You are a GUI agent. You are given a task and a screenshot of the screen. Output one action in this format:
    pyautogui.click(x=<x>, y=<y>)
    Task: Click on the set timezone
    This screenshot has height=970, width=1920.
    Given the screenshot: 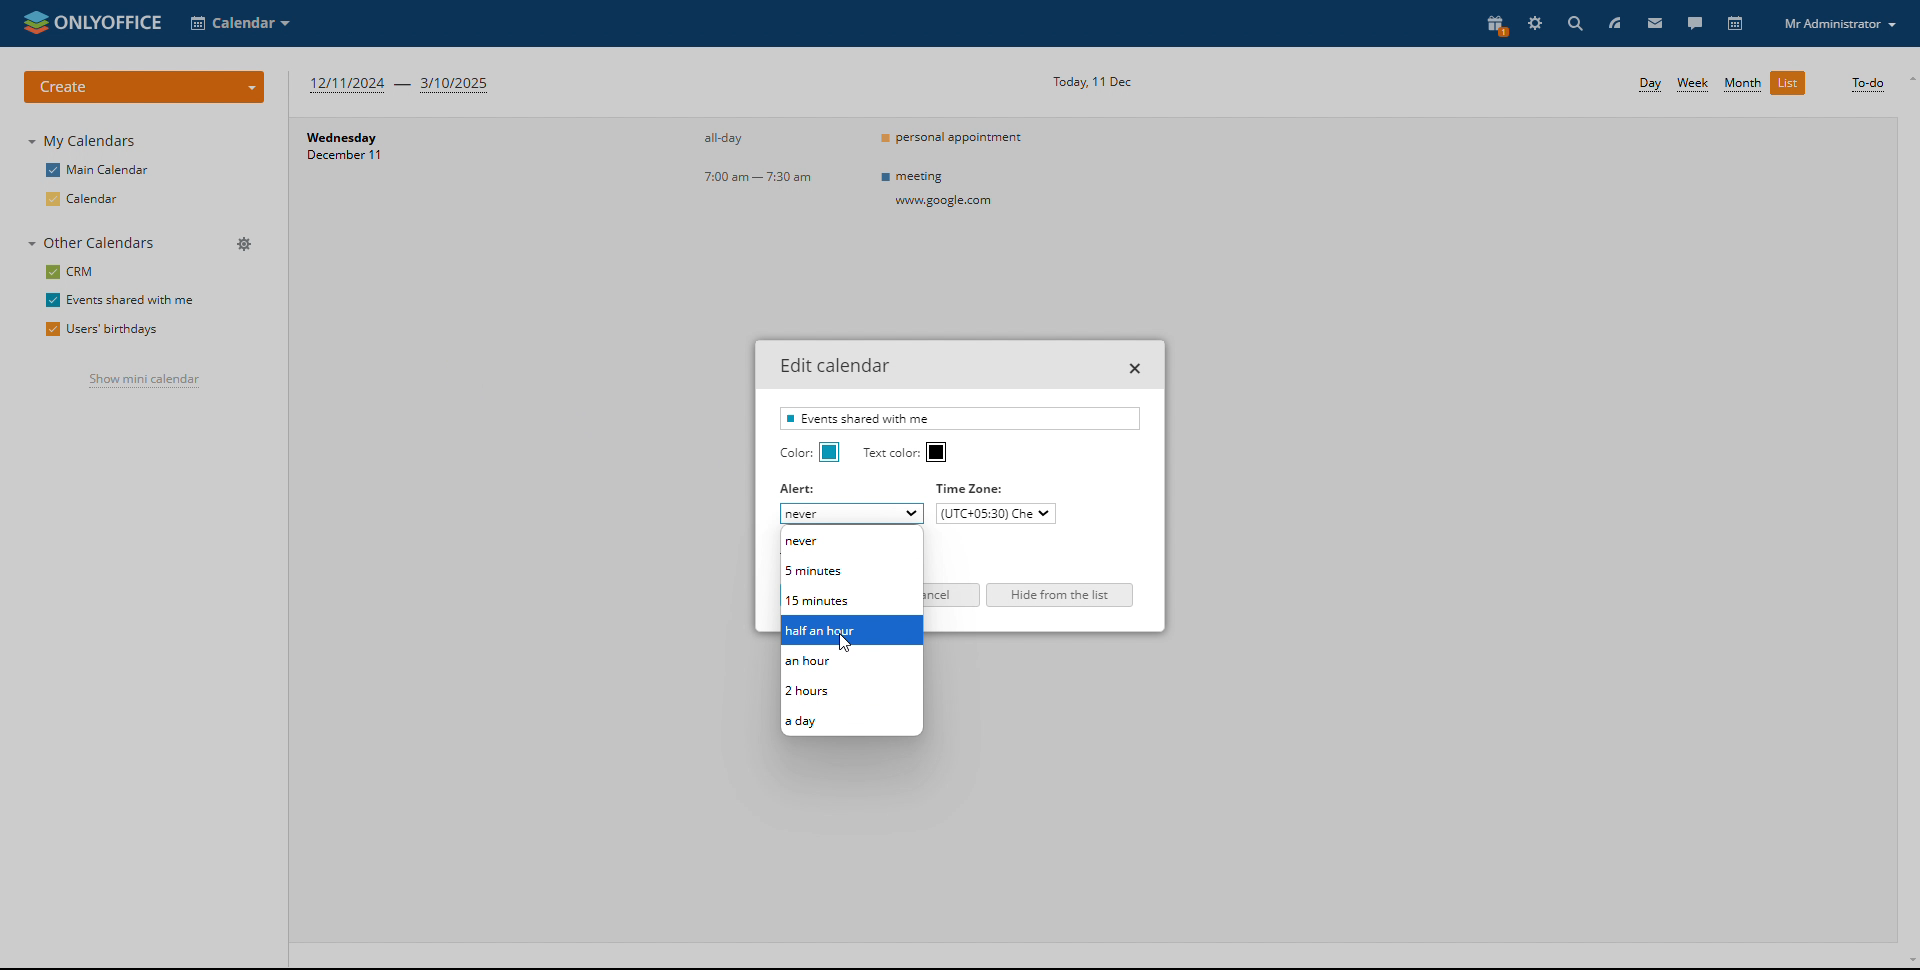 What is the action you would take?
    pyautogui.click(x=994, y=514)
    